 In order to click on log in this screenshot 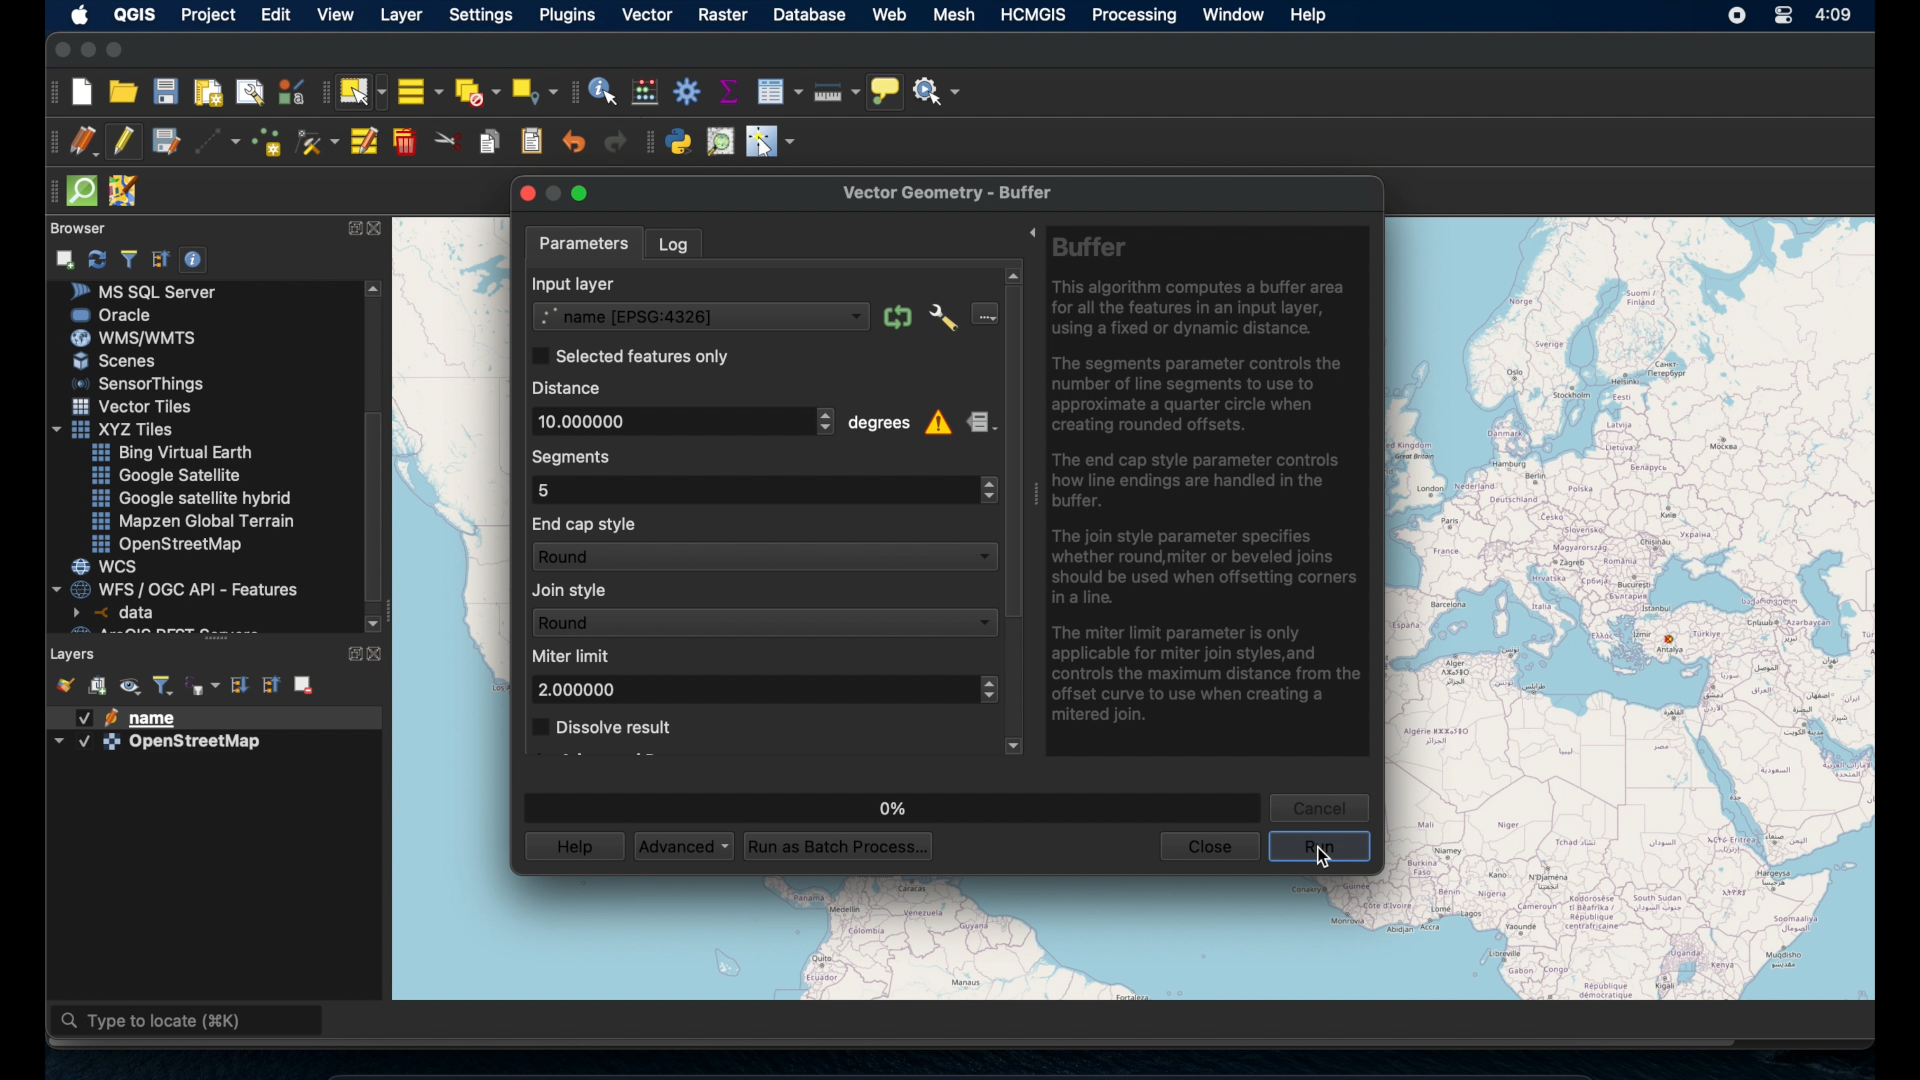, I will do `click(681, 243)`.